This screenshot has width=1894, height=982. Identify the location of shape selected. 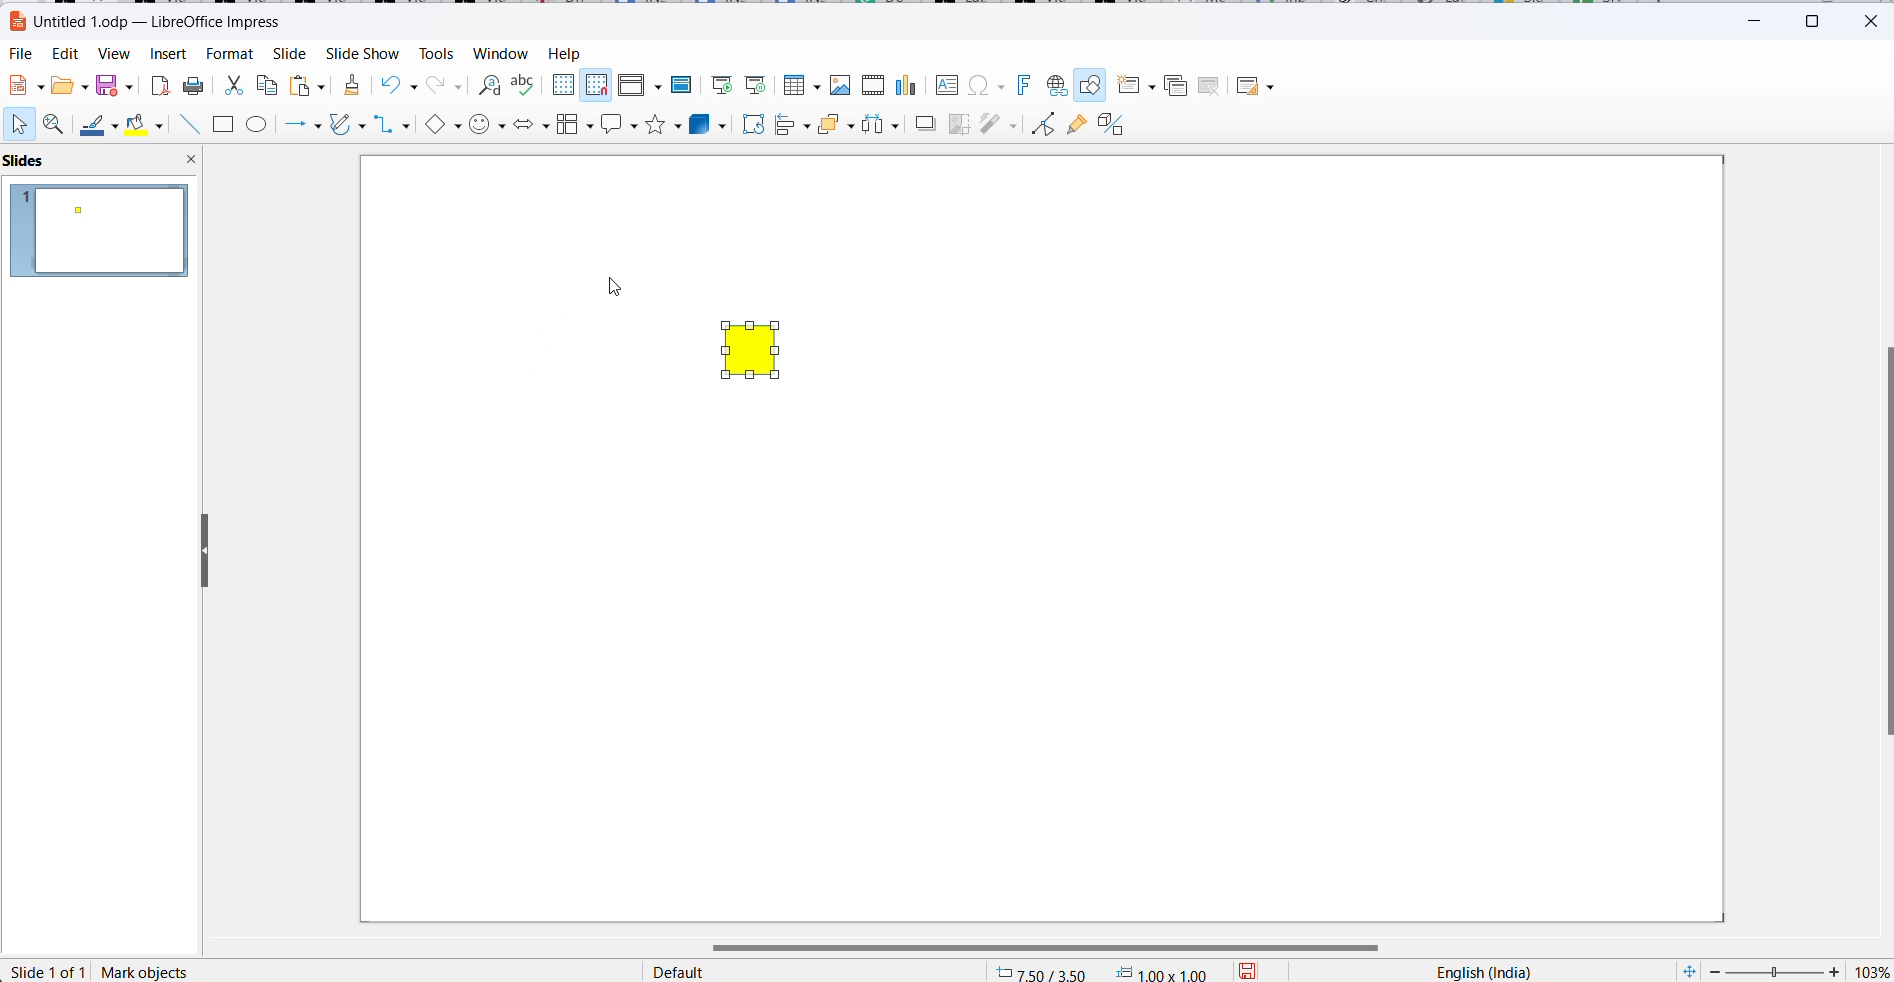
(152, 971).